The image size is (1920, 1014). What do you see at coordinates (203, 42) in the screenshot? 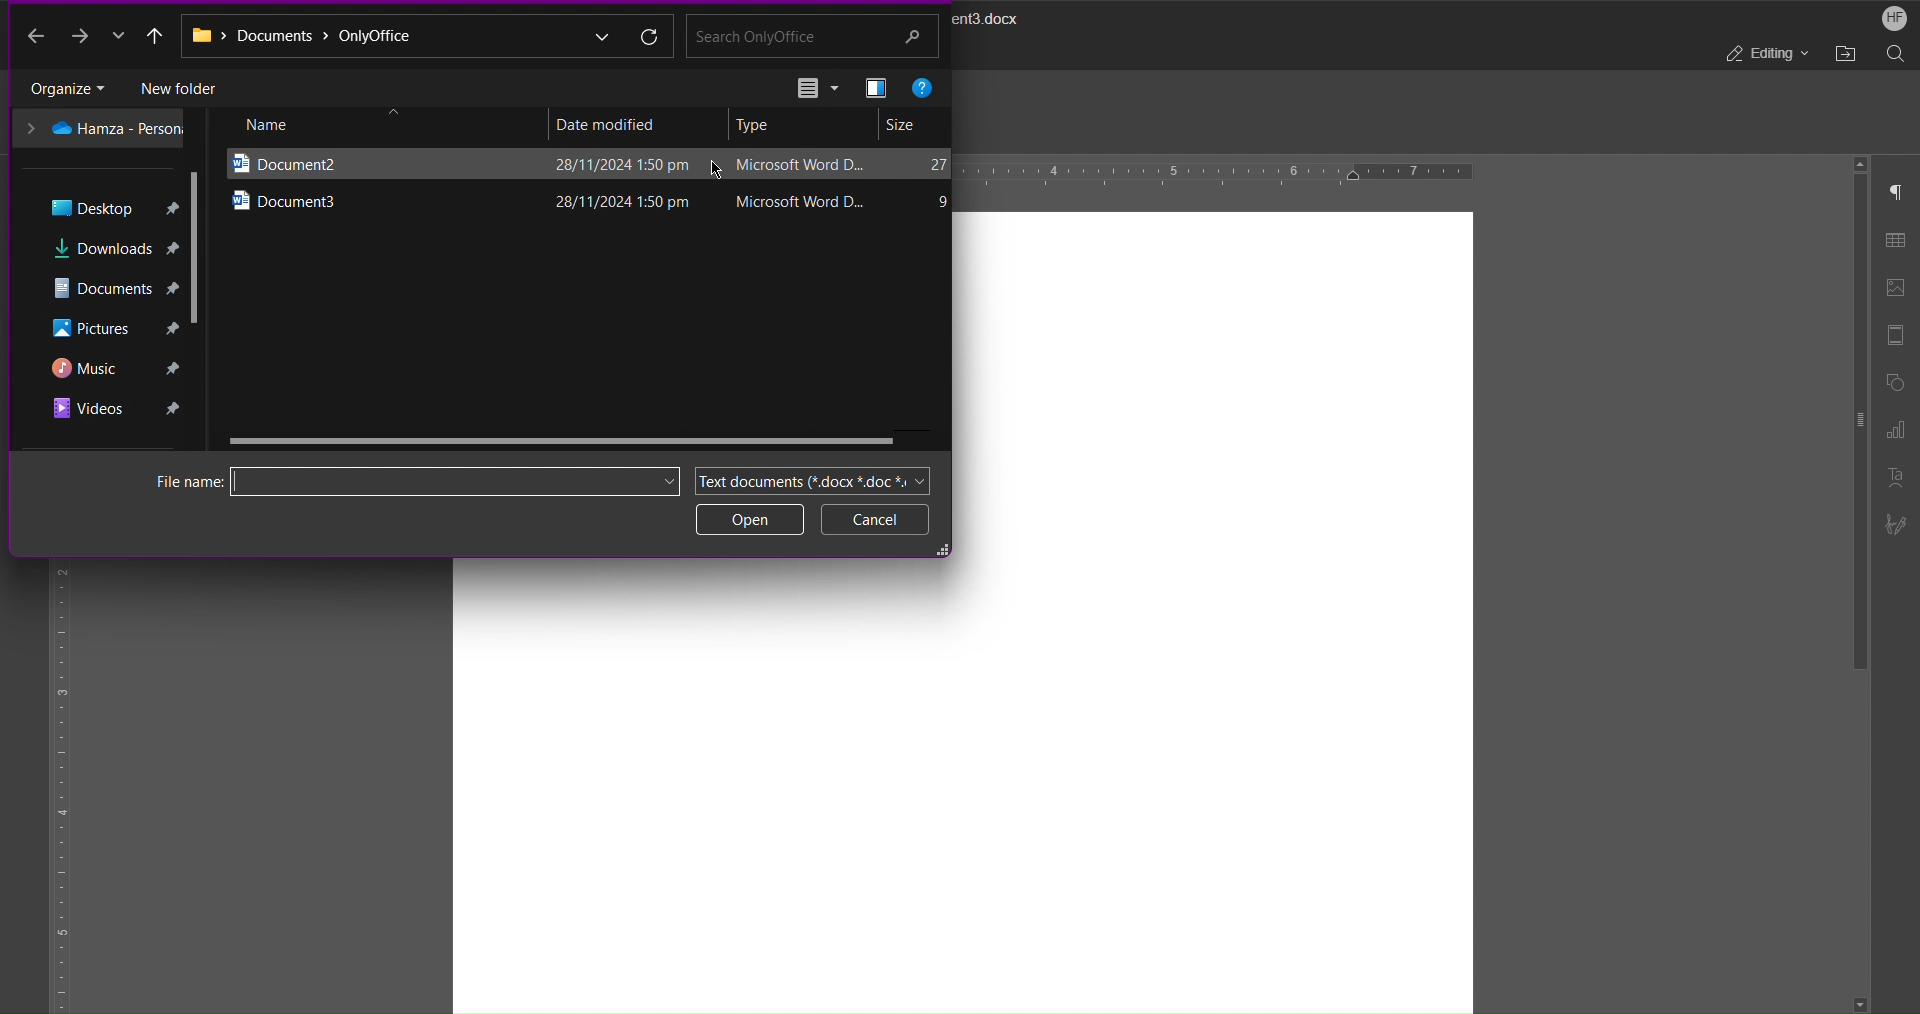
I see `Main Folder` at bounding box center [203, 42].